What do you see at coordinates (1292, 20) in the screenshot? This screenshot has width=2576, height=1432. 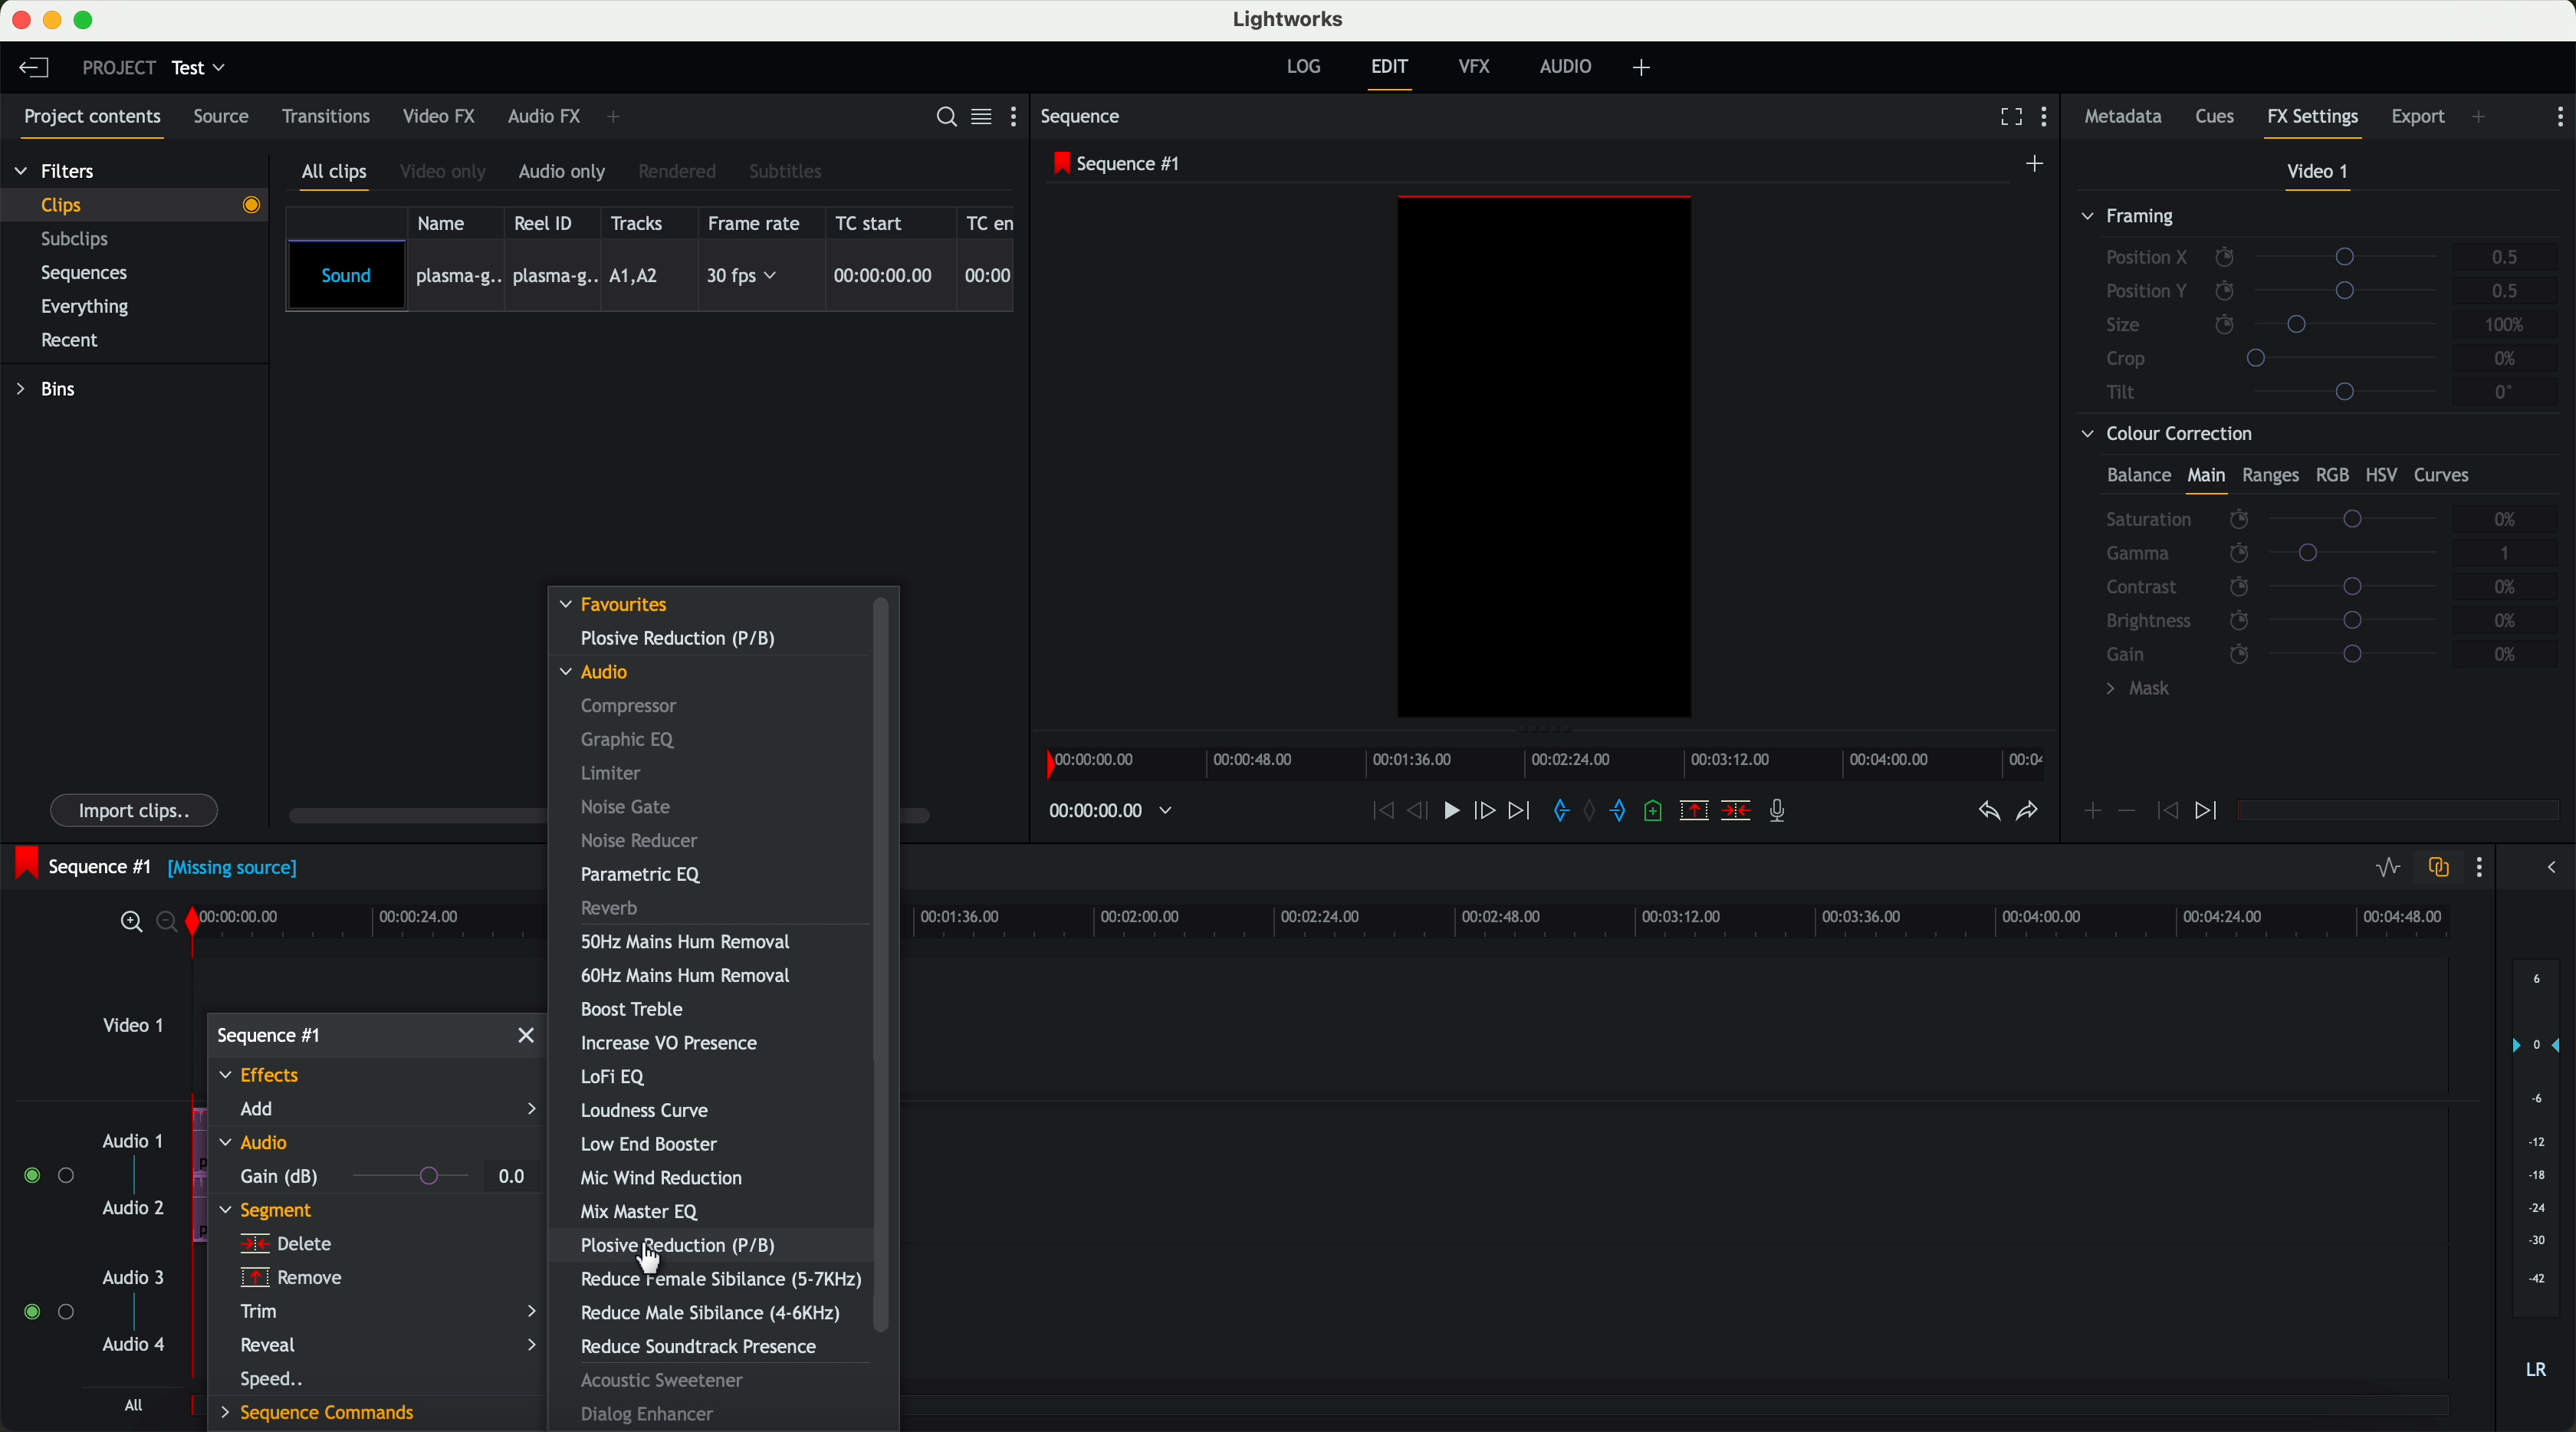 I see `lightworks` at bounding box center [1292, 20].